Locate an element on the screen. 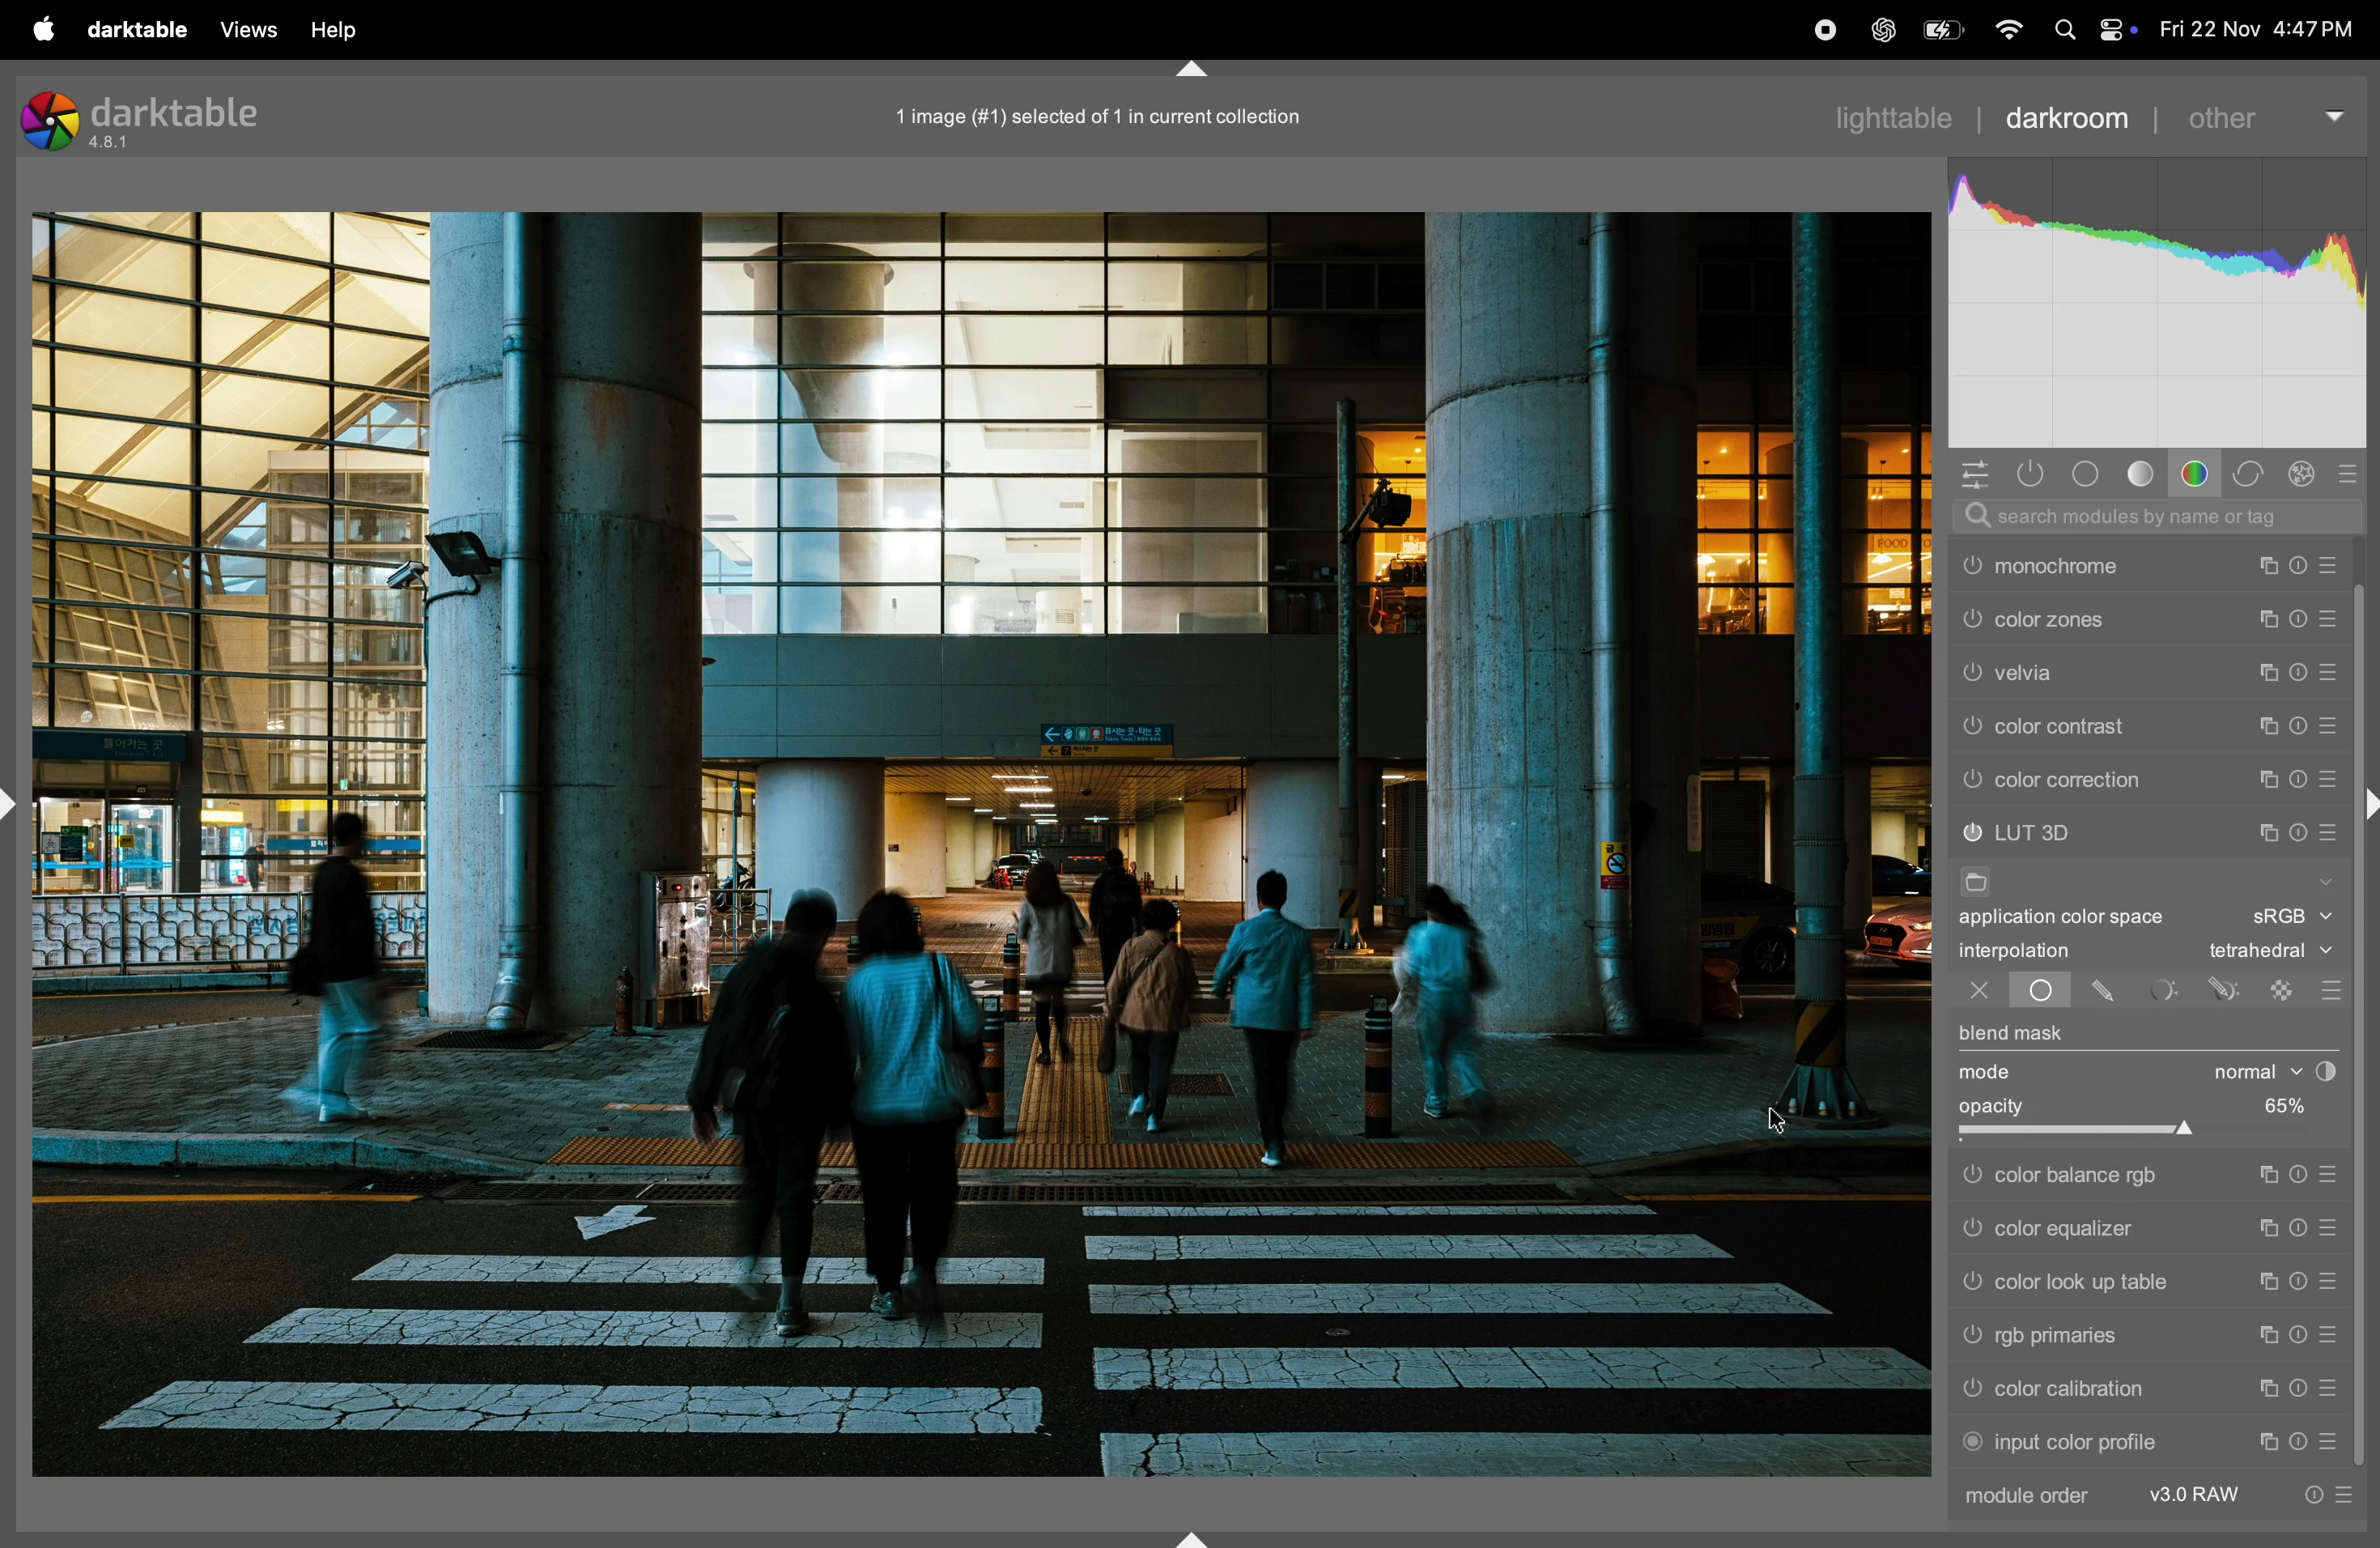 The width and height of the screenshot is (2380, 1548). interpolation is located at coordinates (2035, 953).